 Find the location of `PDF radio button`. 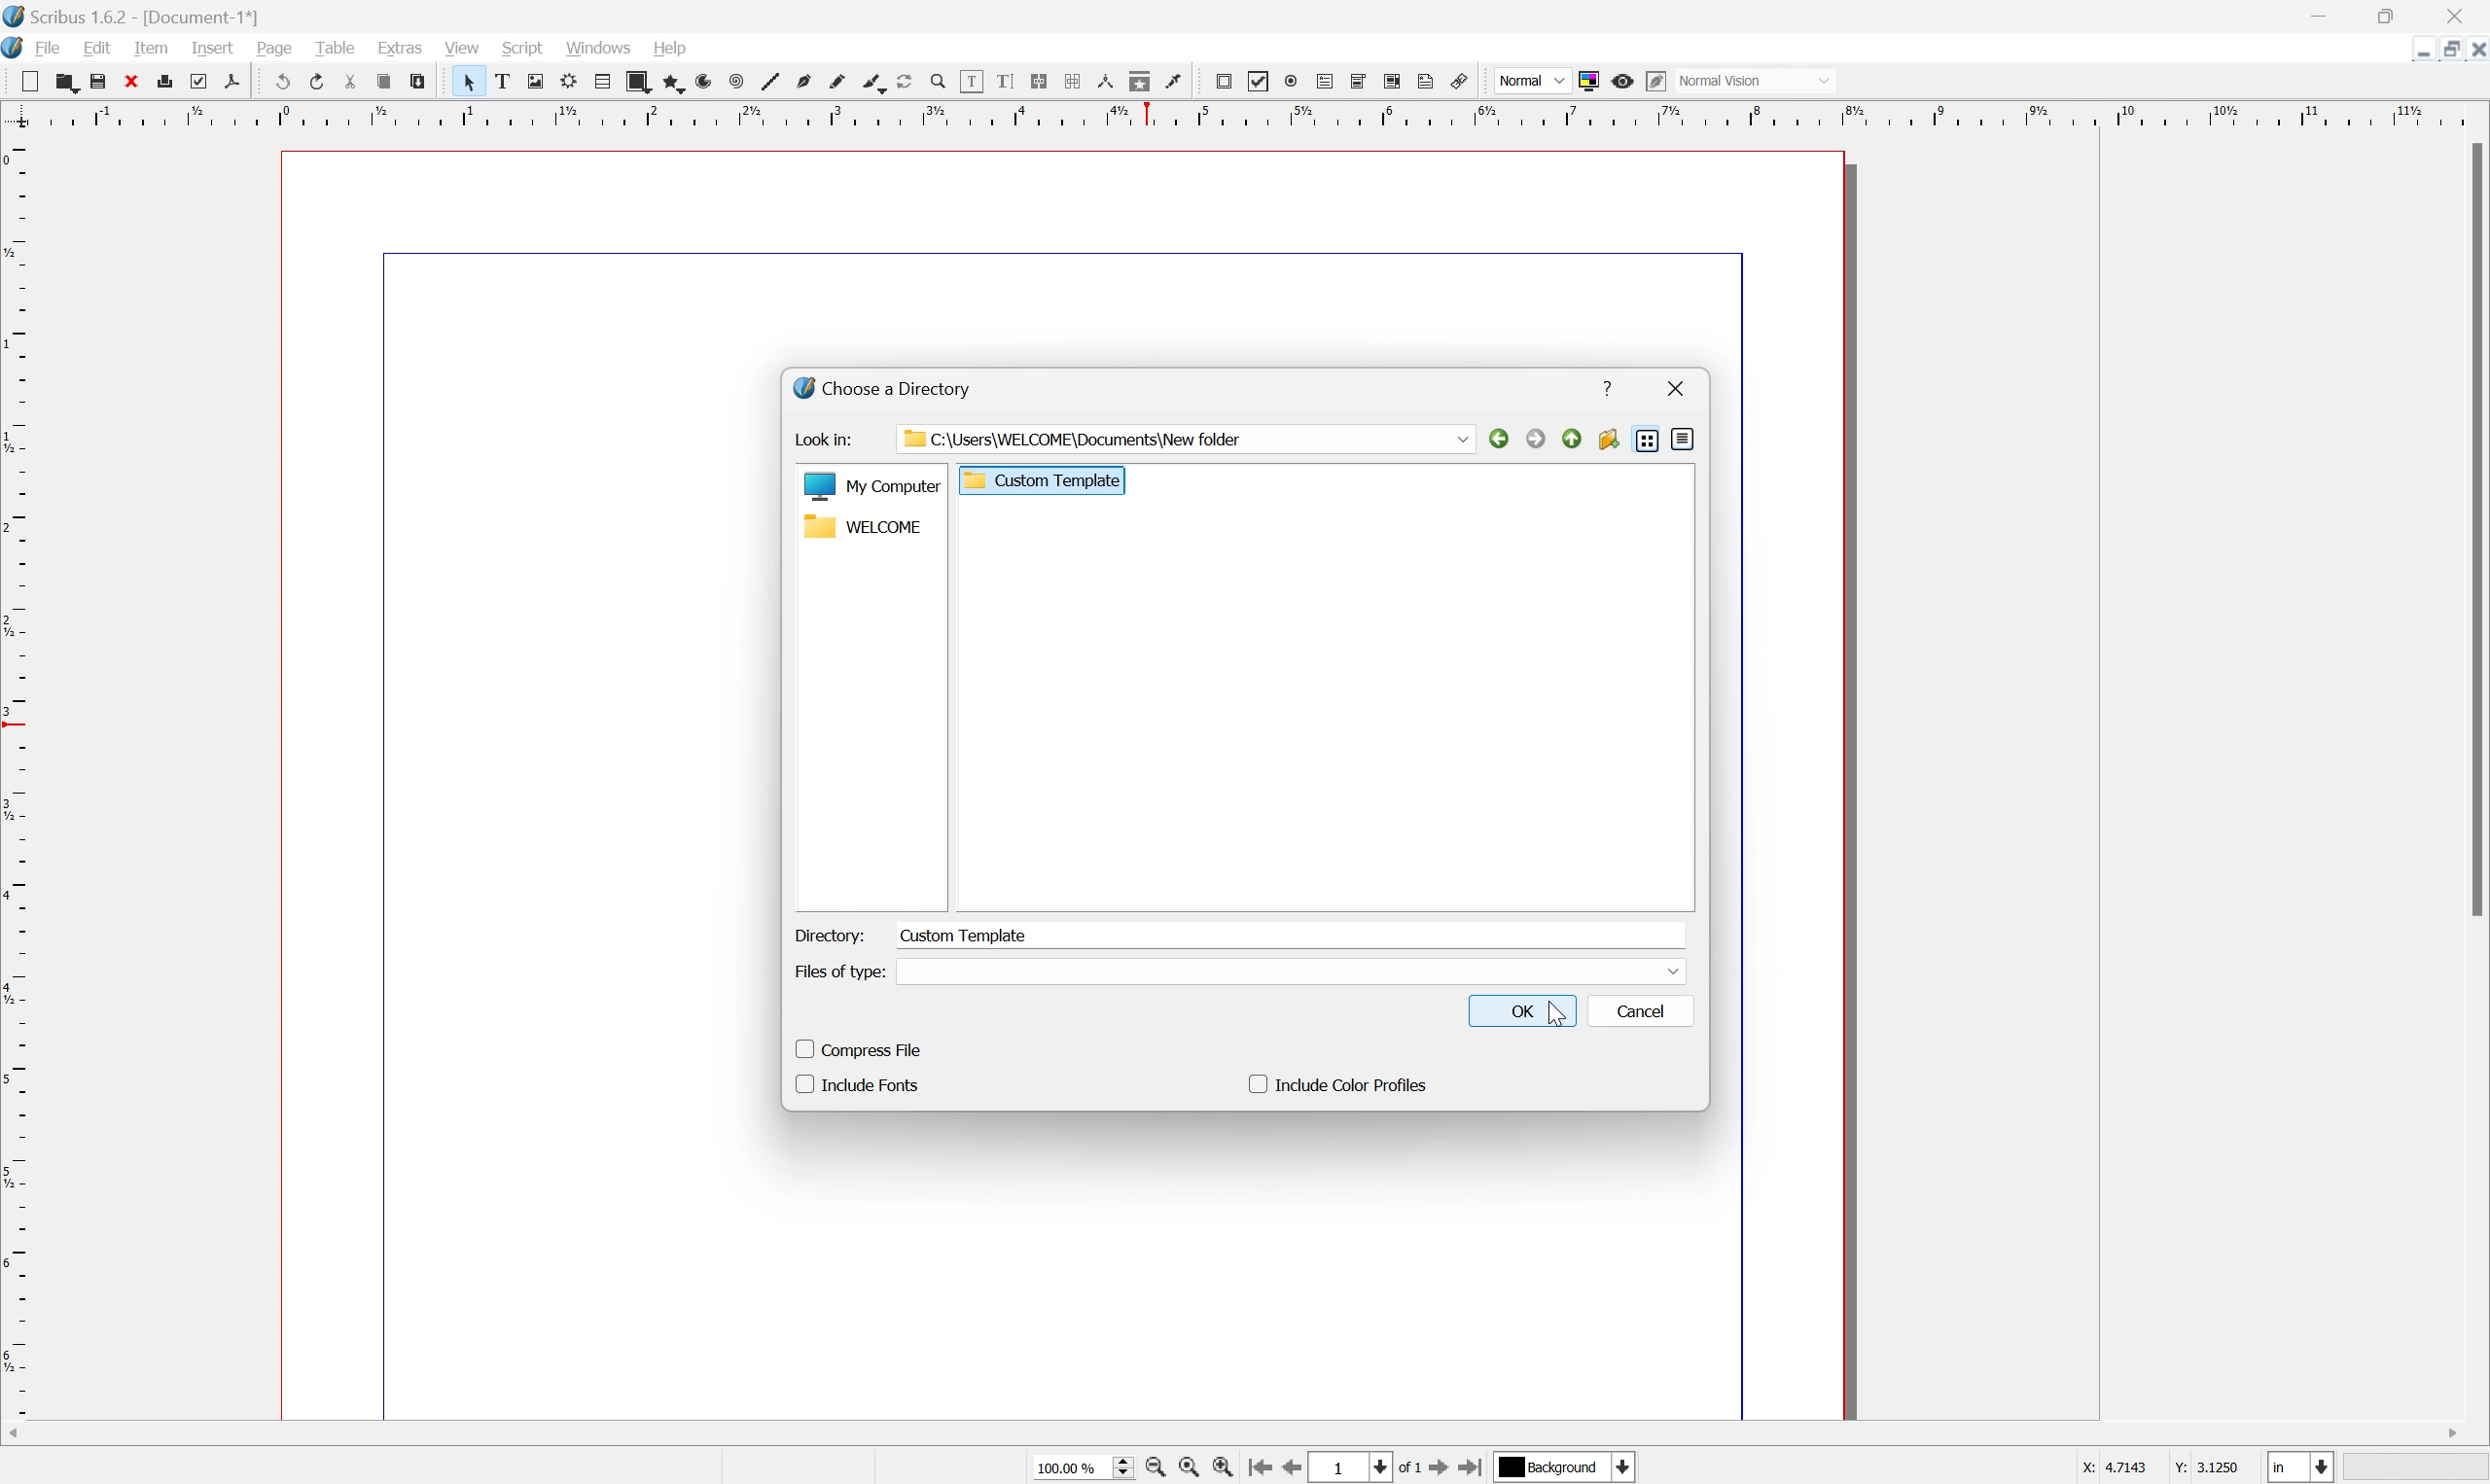

PDF radio button is located at coordinates (1292, 82).